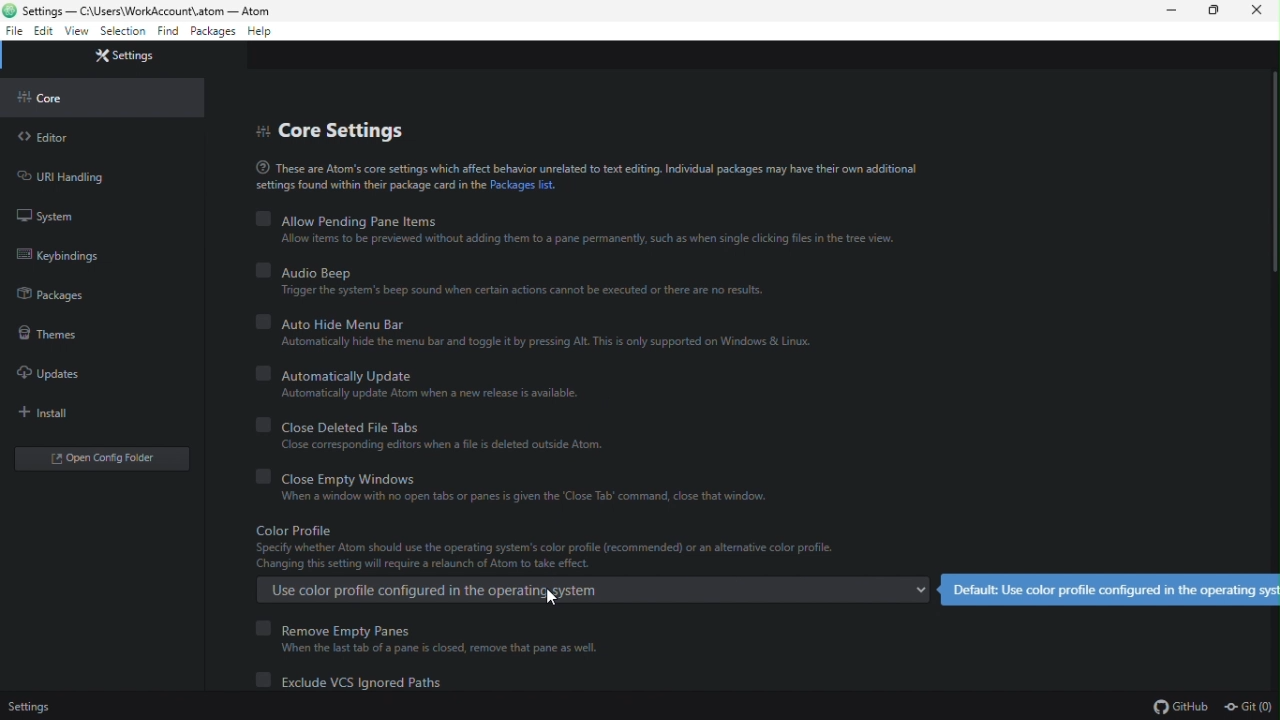  What do you see at coordinates (51, 413) in the screenshot?
I see `install` at bounding box center [51, 413].